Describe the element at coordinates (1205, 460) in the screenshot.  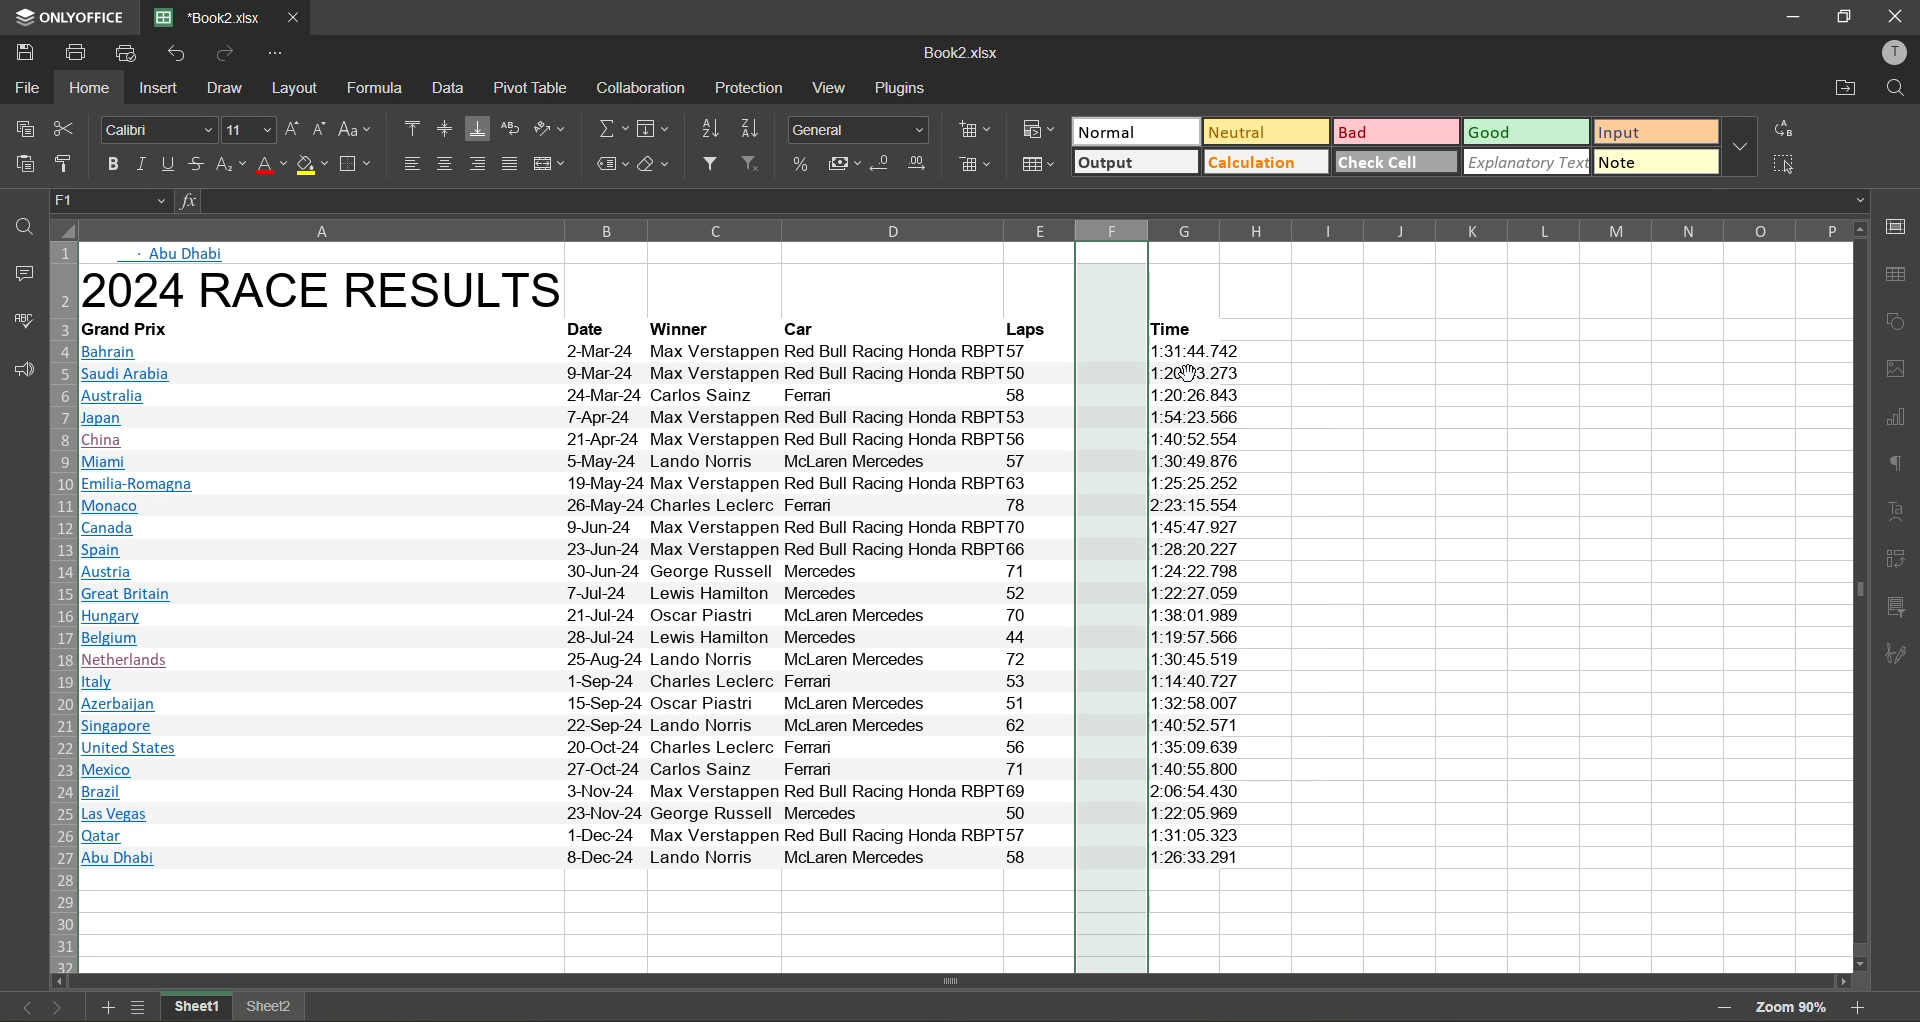
I see `11-30-49 876` at that location.